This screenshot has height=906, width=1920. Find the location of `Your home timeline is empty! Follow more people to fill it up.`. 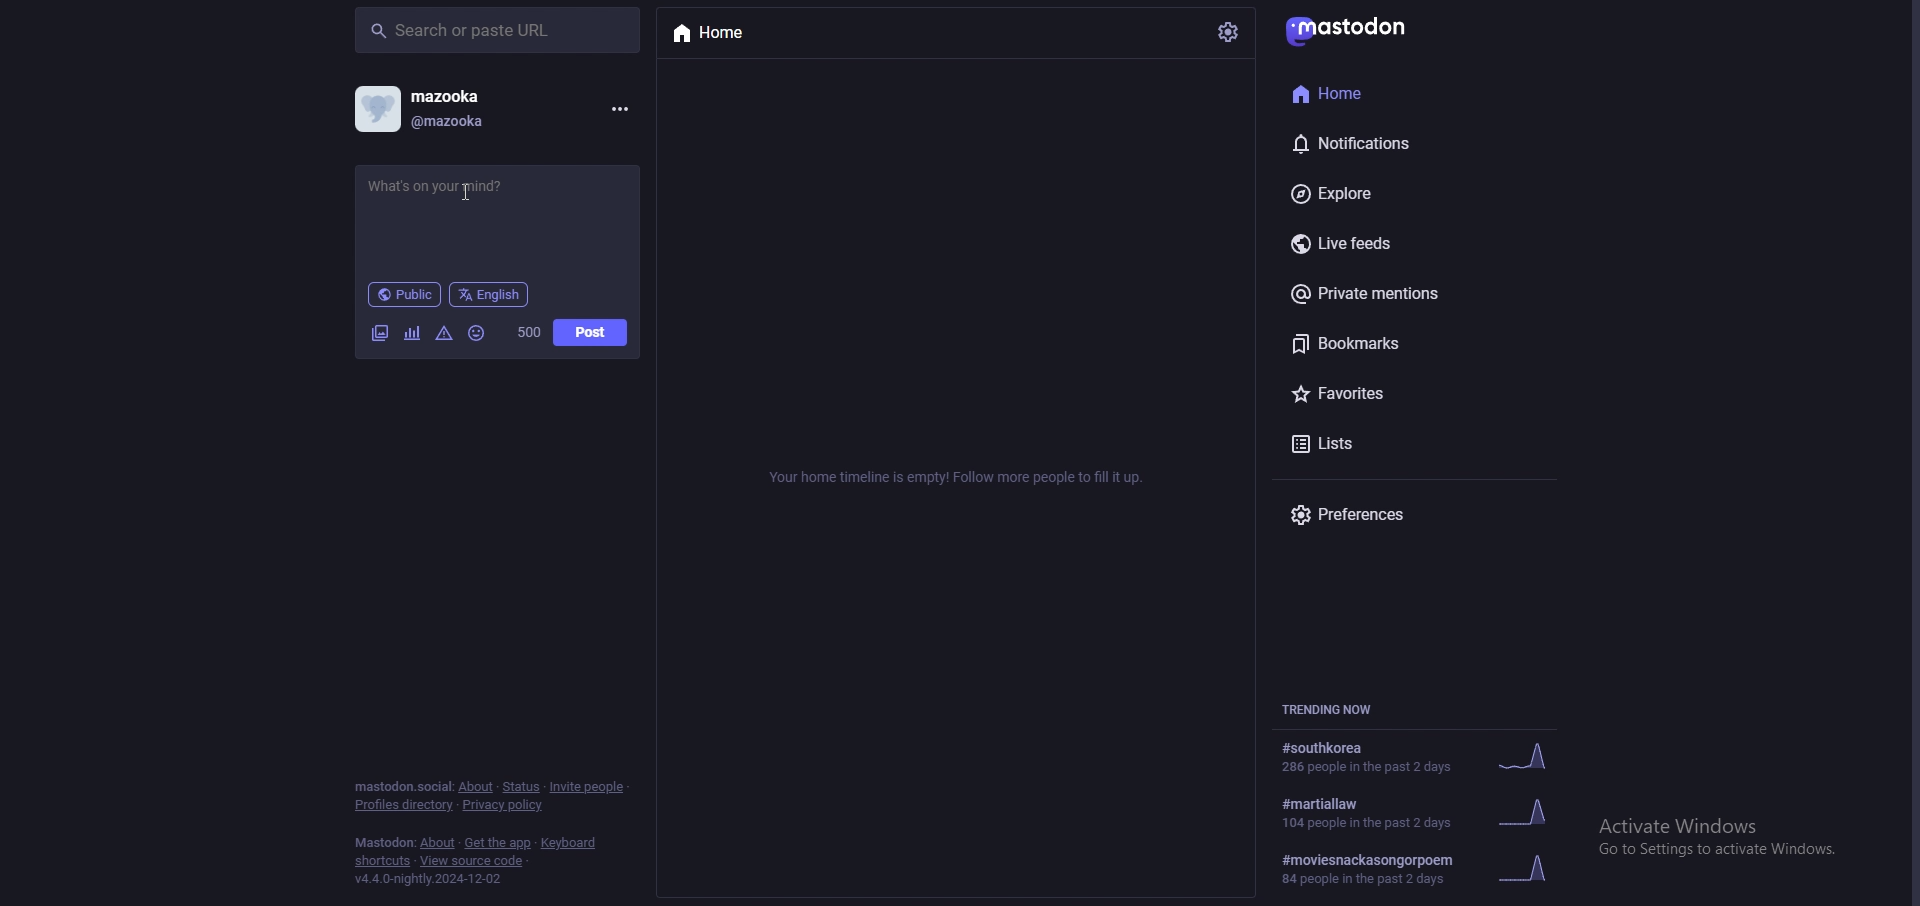

Your home timeline is empty! Follow more people to fill it up. is located at coordinates (955, 478).